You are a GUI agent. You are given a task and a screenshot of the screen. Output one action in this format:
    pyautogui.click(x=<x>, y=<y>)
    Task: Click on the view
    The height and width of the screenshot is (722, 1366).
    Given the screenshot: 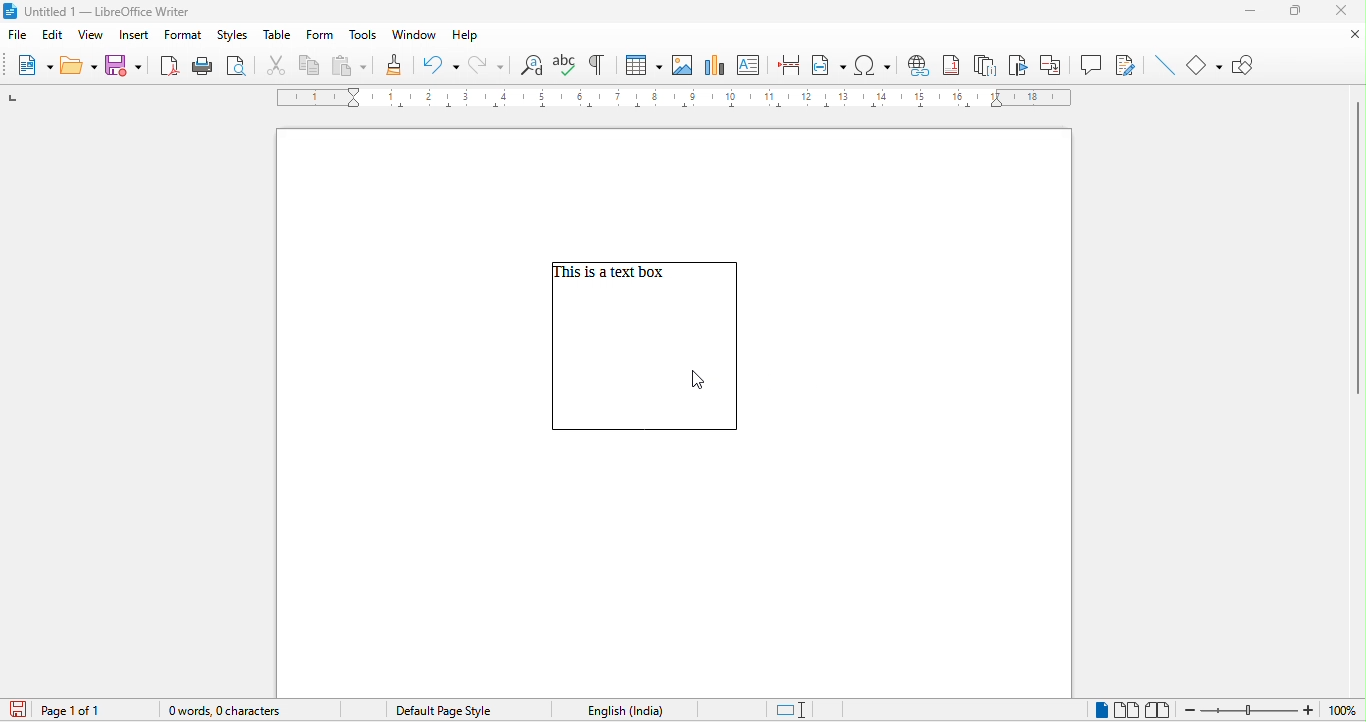 What is the action you would take?
    pyautogui.click(x=94, y=37)
    